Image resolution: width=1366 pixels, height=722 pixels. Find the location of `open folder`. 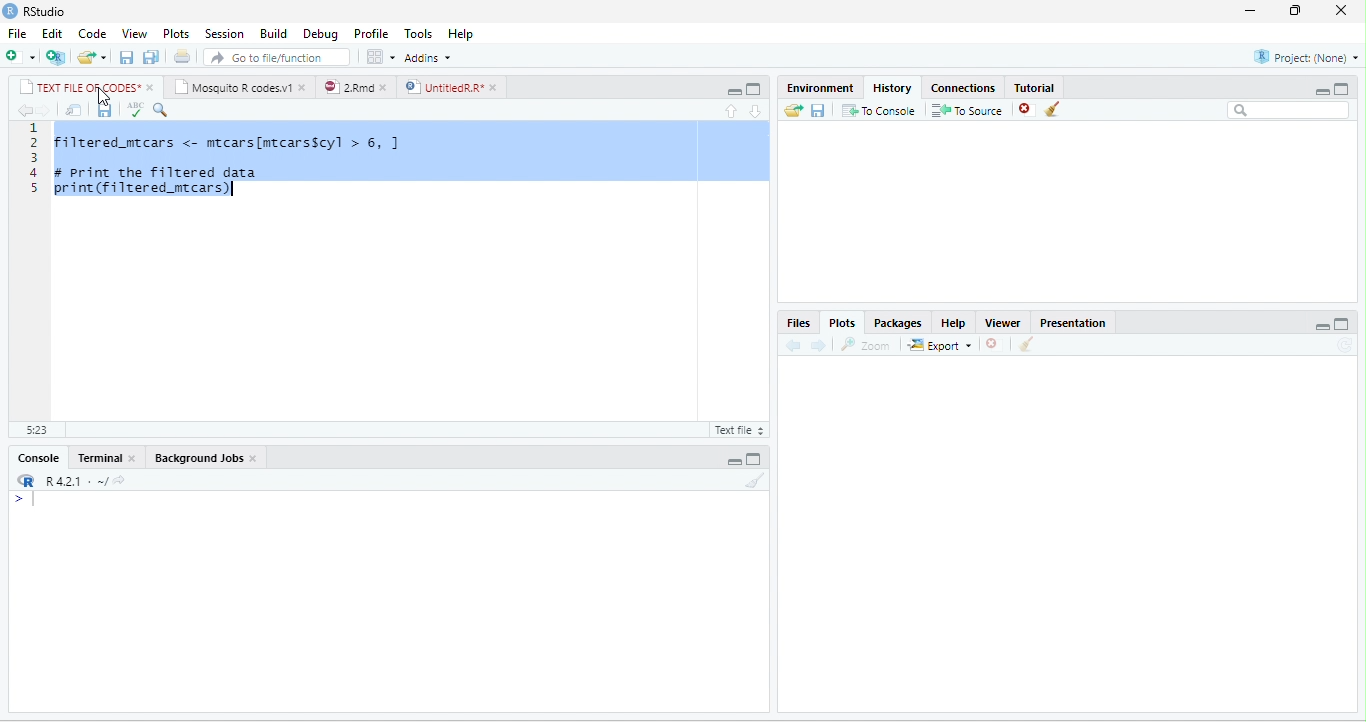

open folder is located at coordinates (793, 110).